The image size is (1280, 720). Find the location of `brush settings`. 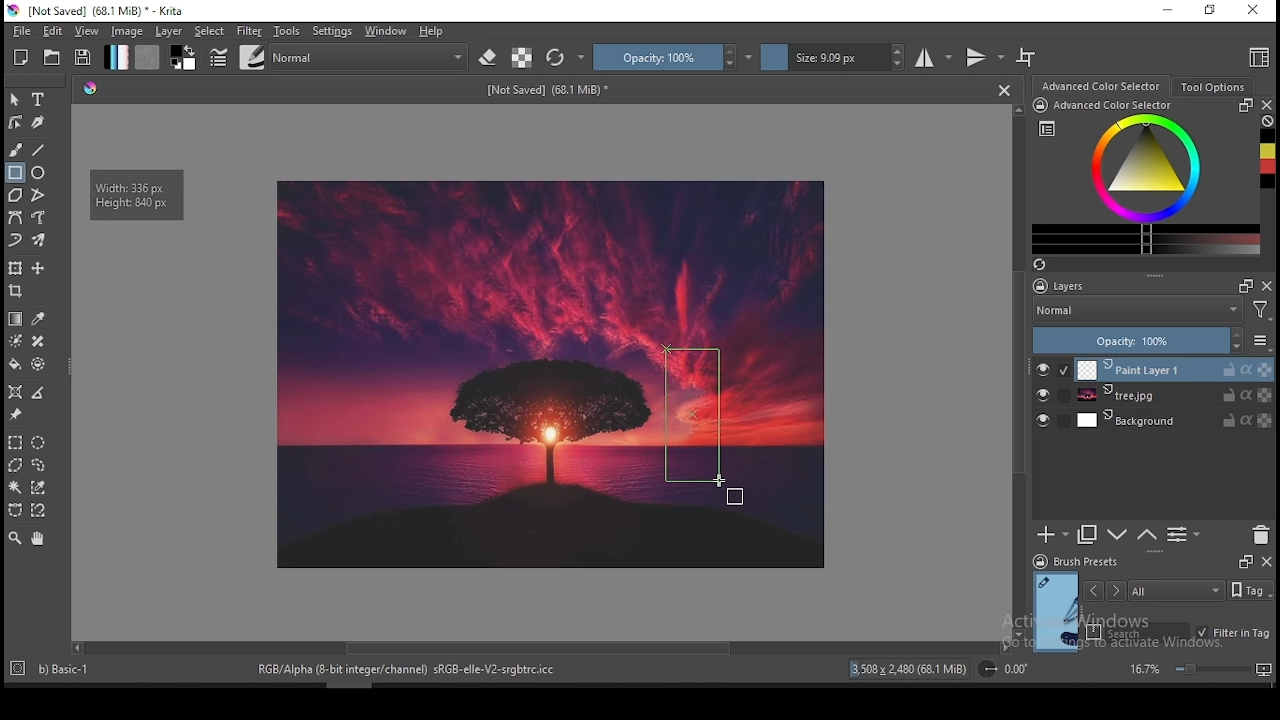

brush settings is located at coordinates (217, 56).